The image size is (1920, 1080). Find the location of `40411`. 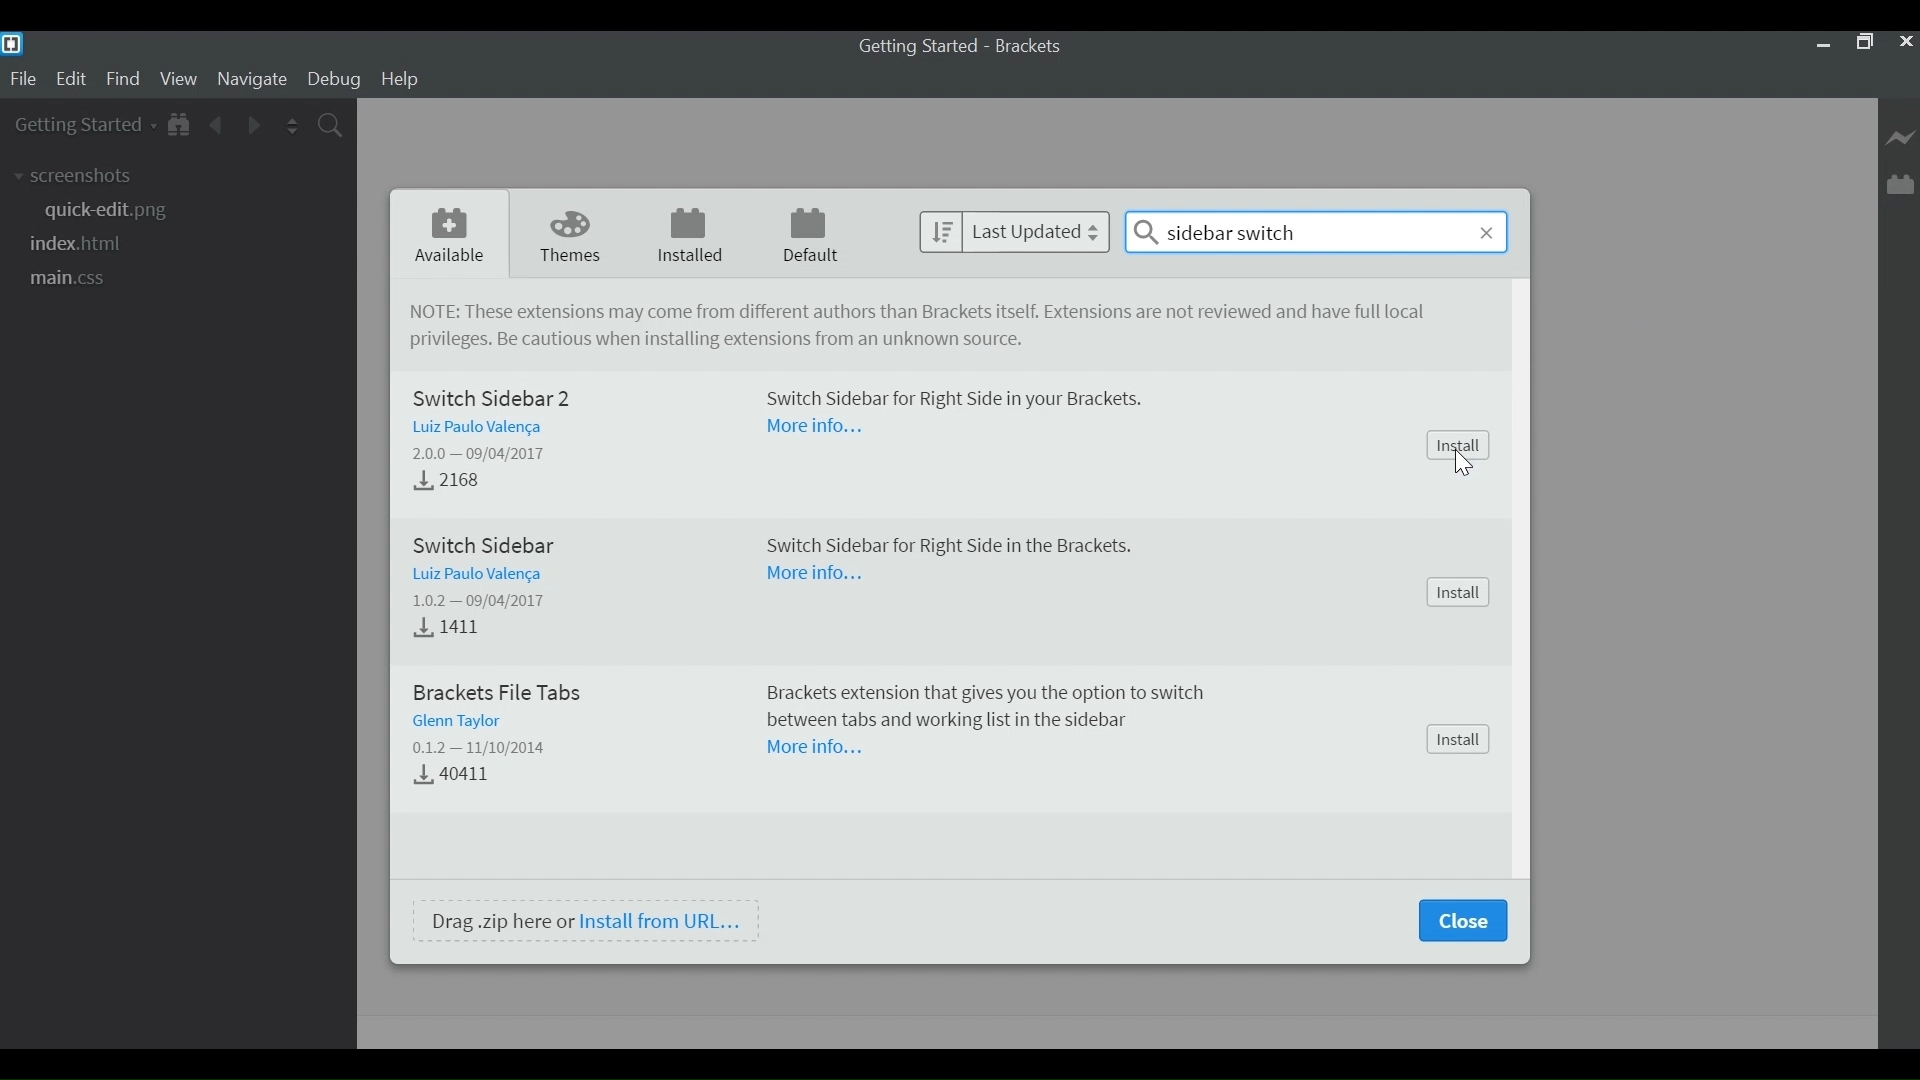

40411 is located at coordinates (458, 779).